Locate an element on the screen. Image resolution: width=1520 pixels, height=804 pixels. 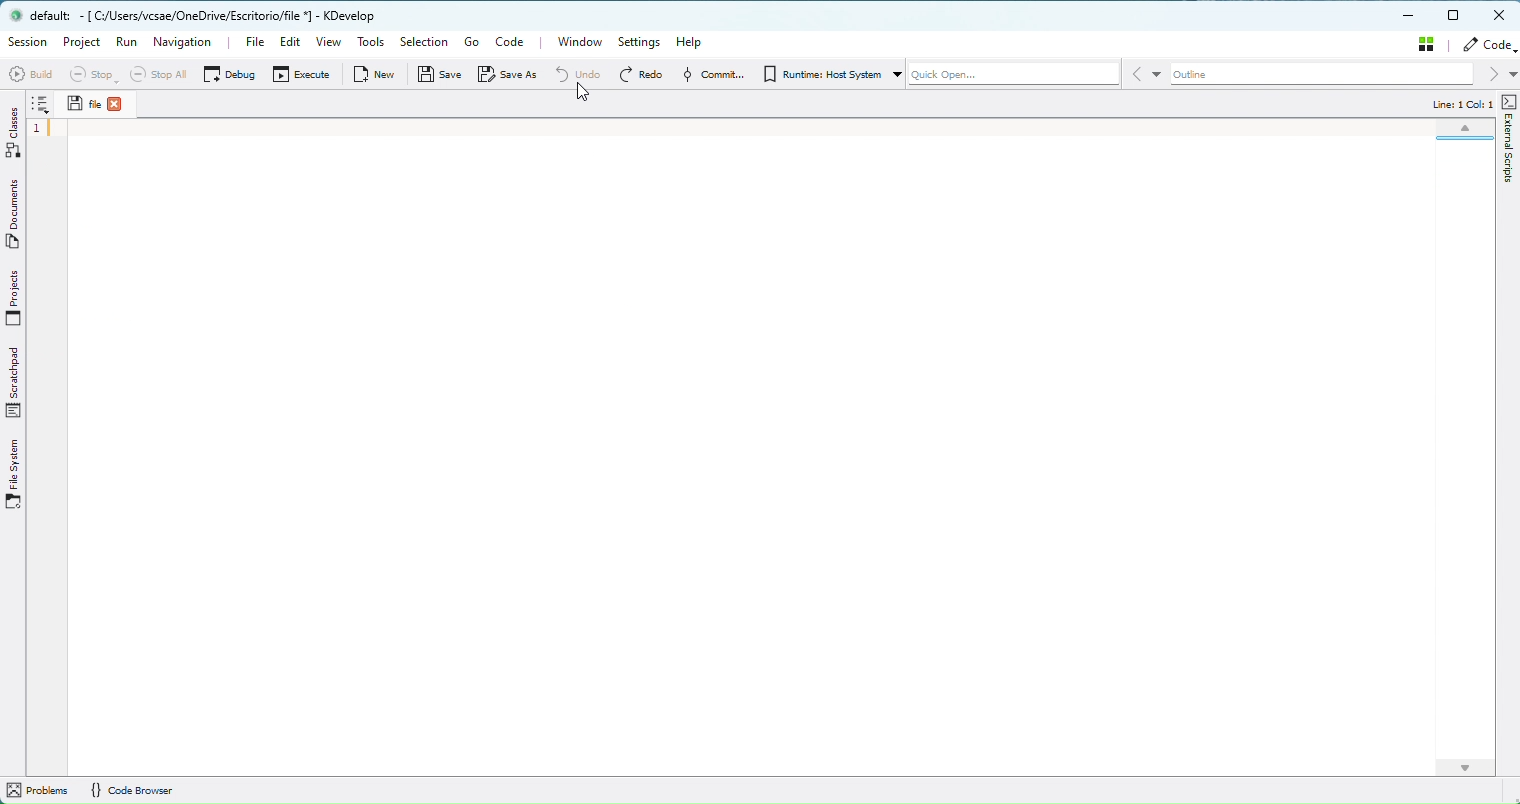
Session is located at coordinates (27, 41).